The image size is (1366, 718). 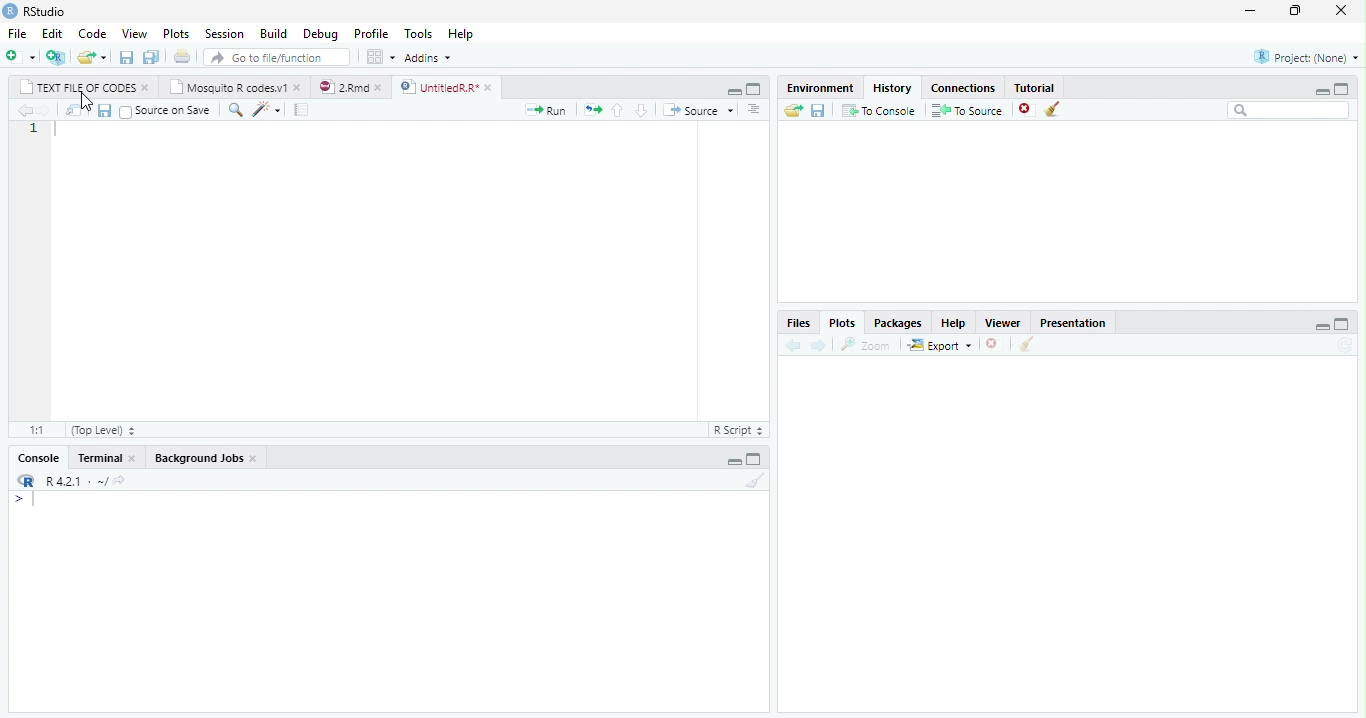 What do you see at coordinates (89, 32) in the screenshot?
I see `code` at bounding box center [89, 32].